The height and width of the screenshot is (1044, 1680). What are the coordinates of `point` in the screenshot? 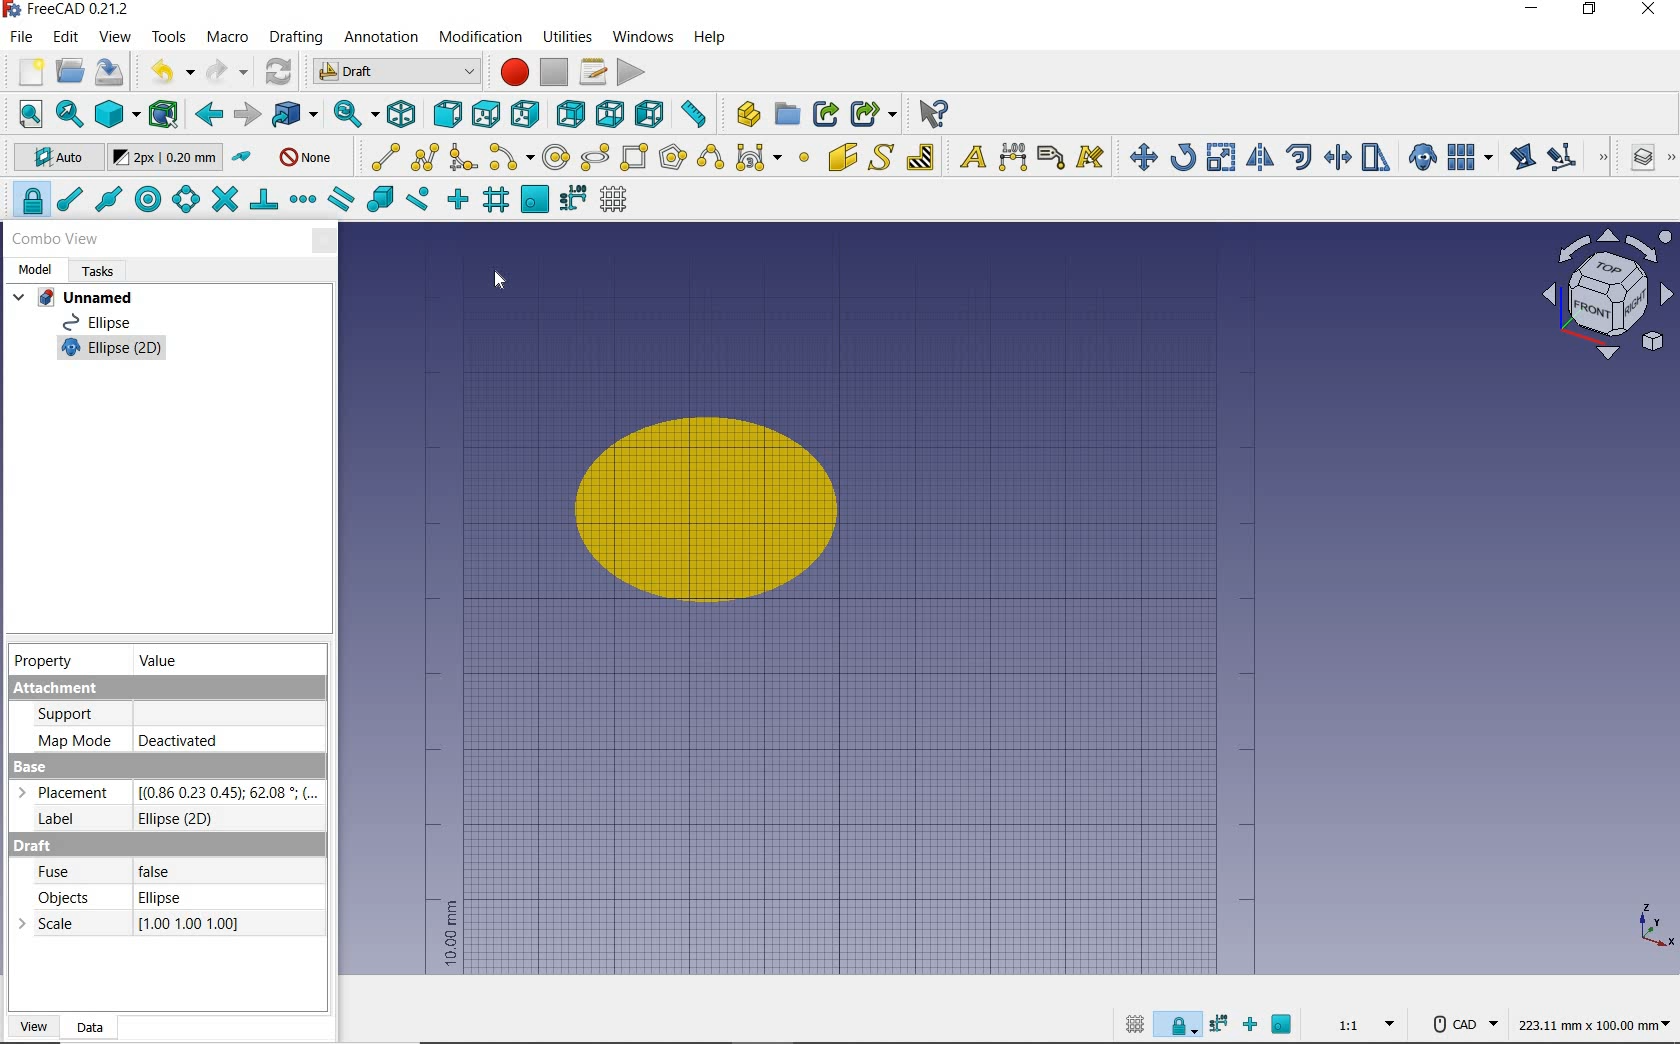 It's located at (805, 157).